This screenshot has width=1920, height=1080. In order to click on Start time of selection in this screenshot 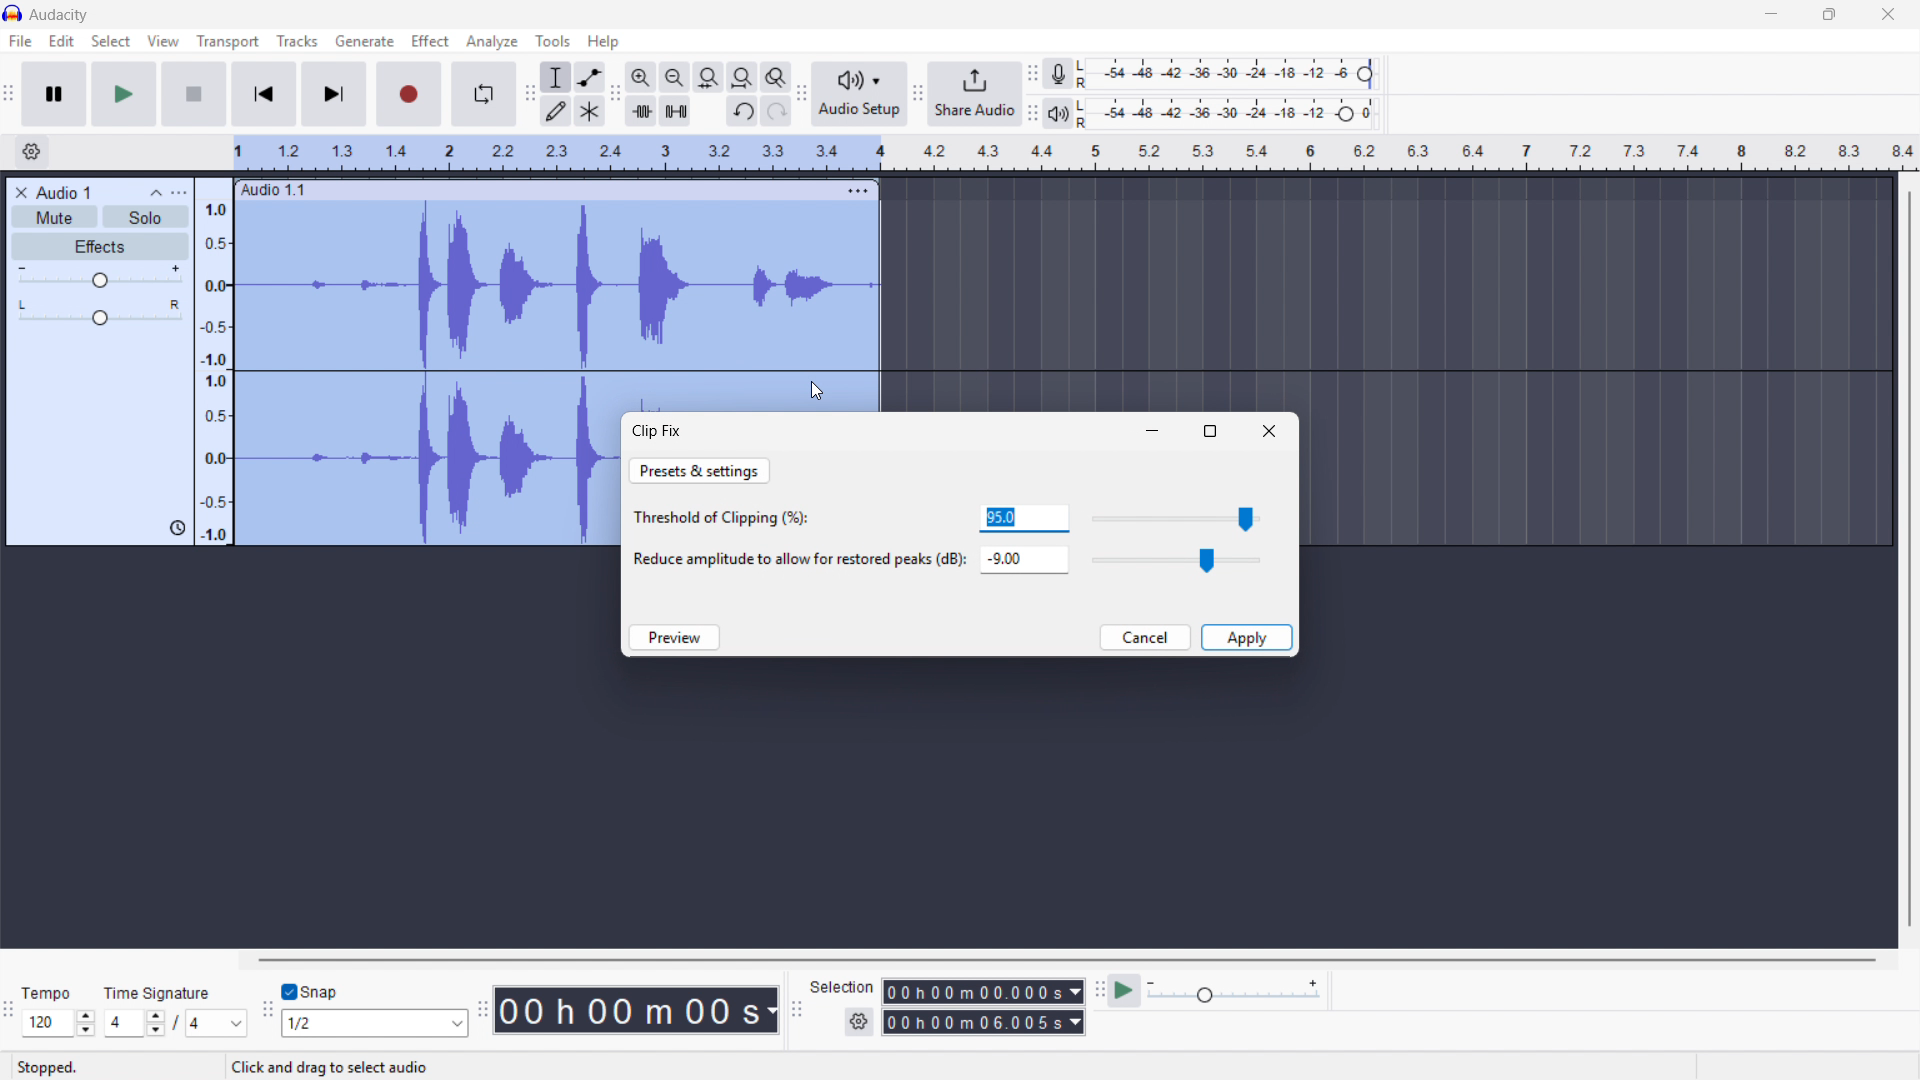, I will do `click(983, 992)`.